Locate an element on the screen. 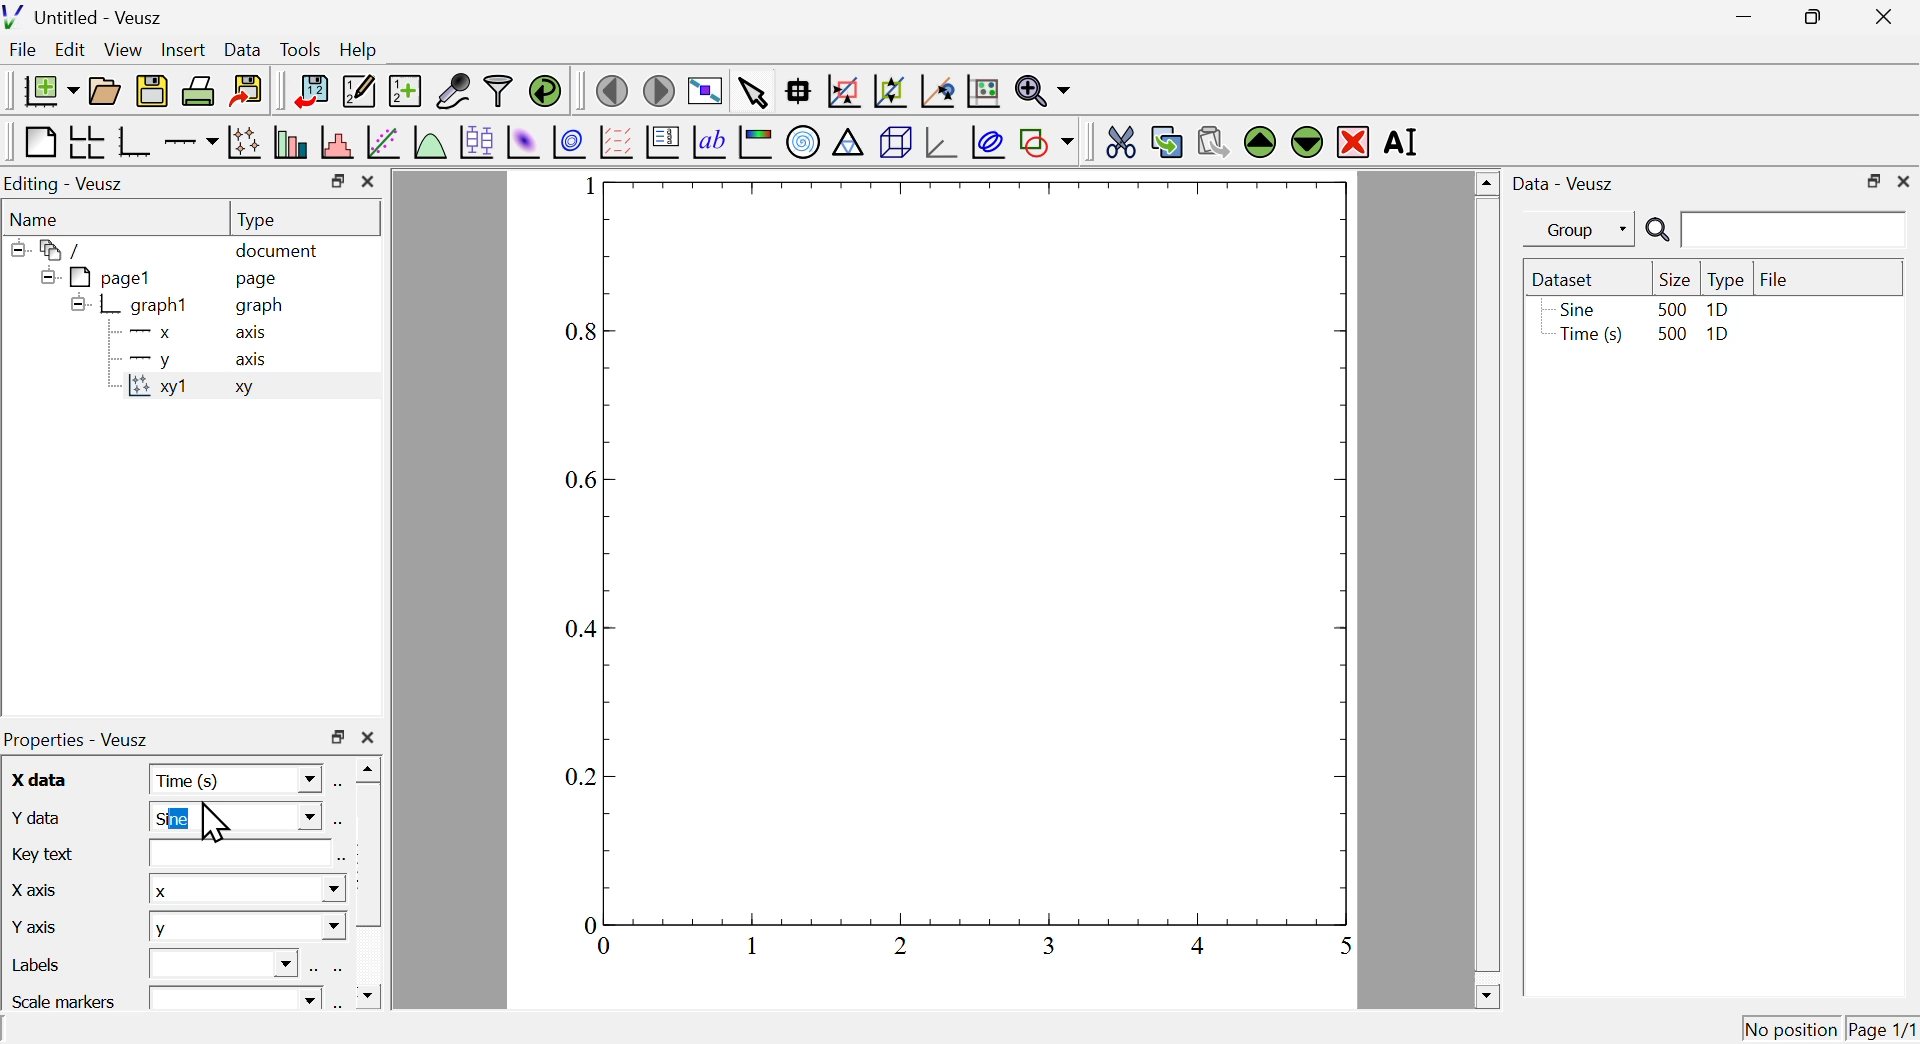  0 is located at coordinates (589, 923).